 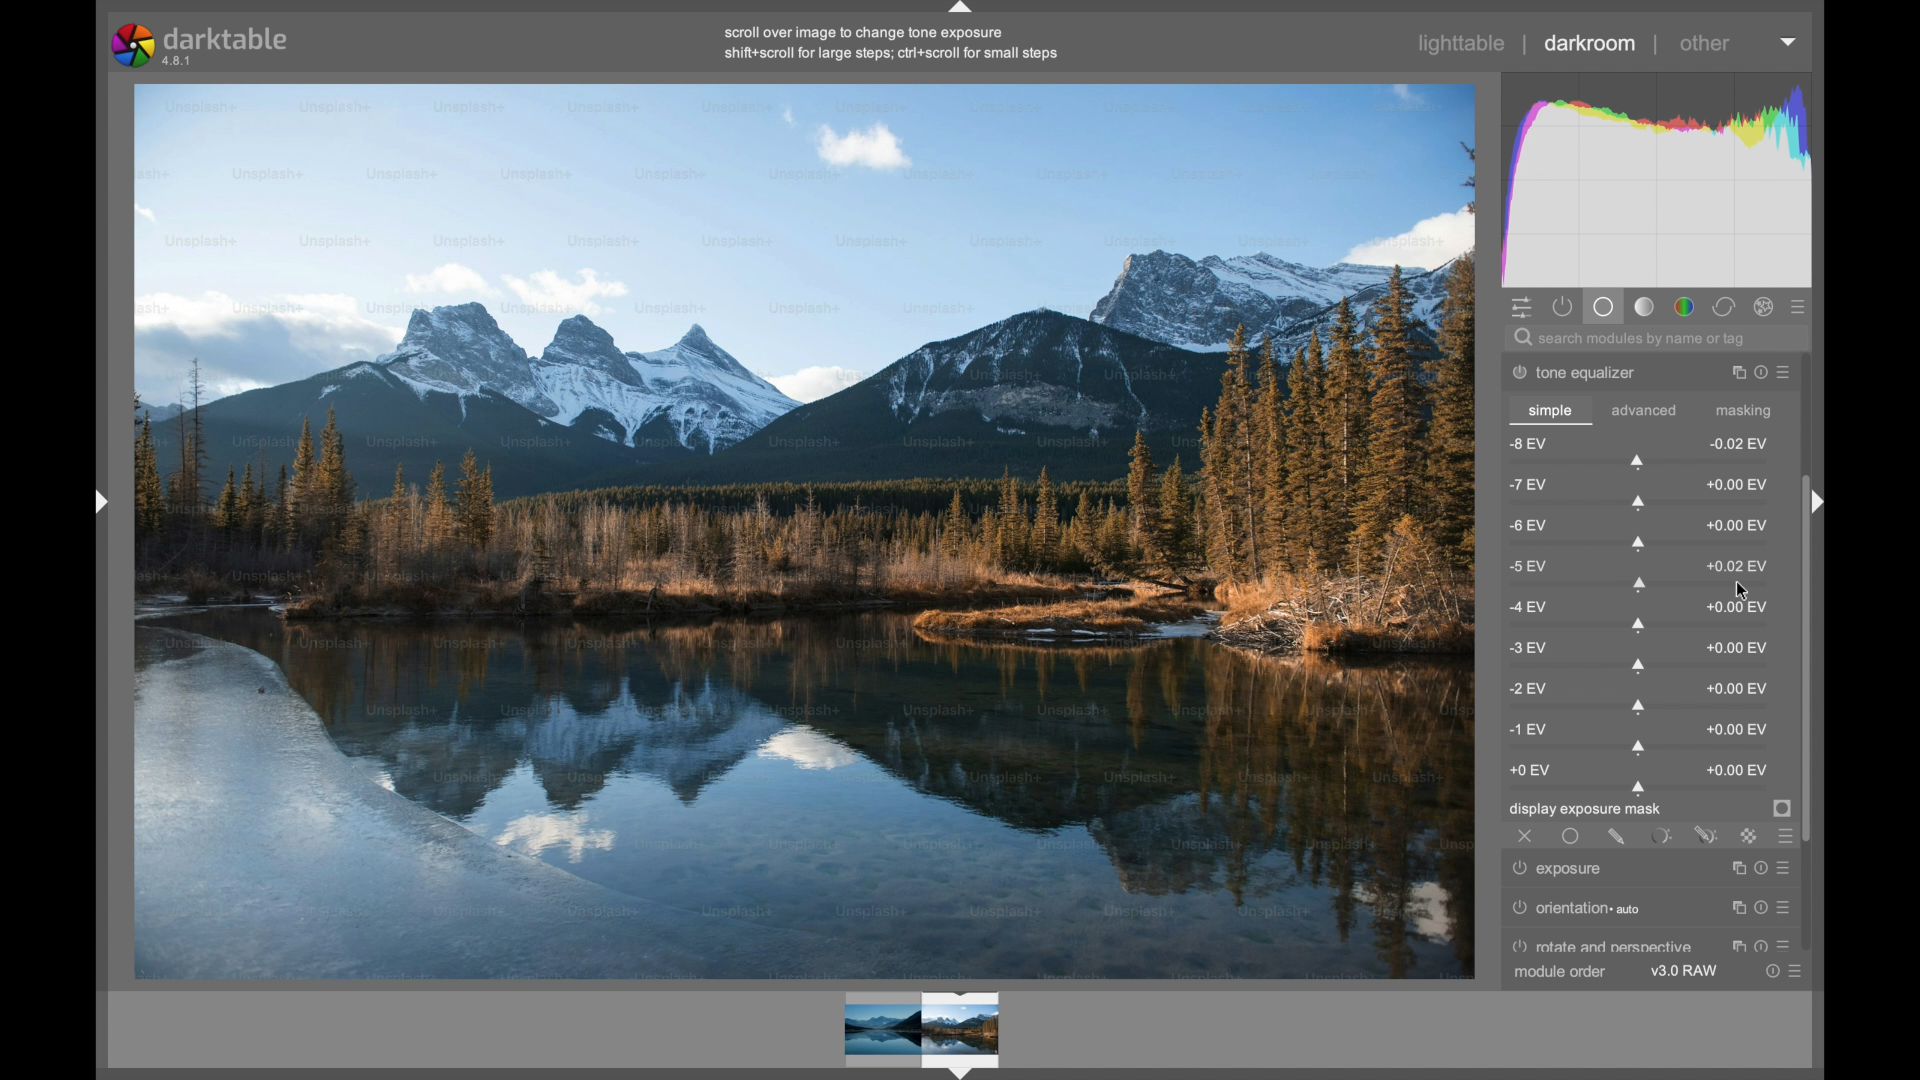 What do you see at coordinates (1655, 944) in the screenshot?
I see `perspective` at bounding box center [1655, 944].